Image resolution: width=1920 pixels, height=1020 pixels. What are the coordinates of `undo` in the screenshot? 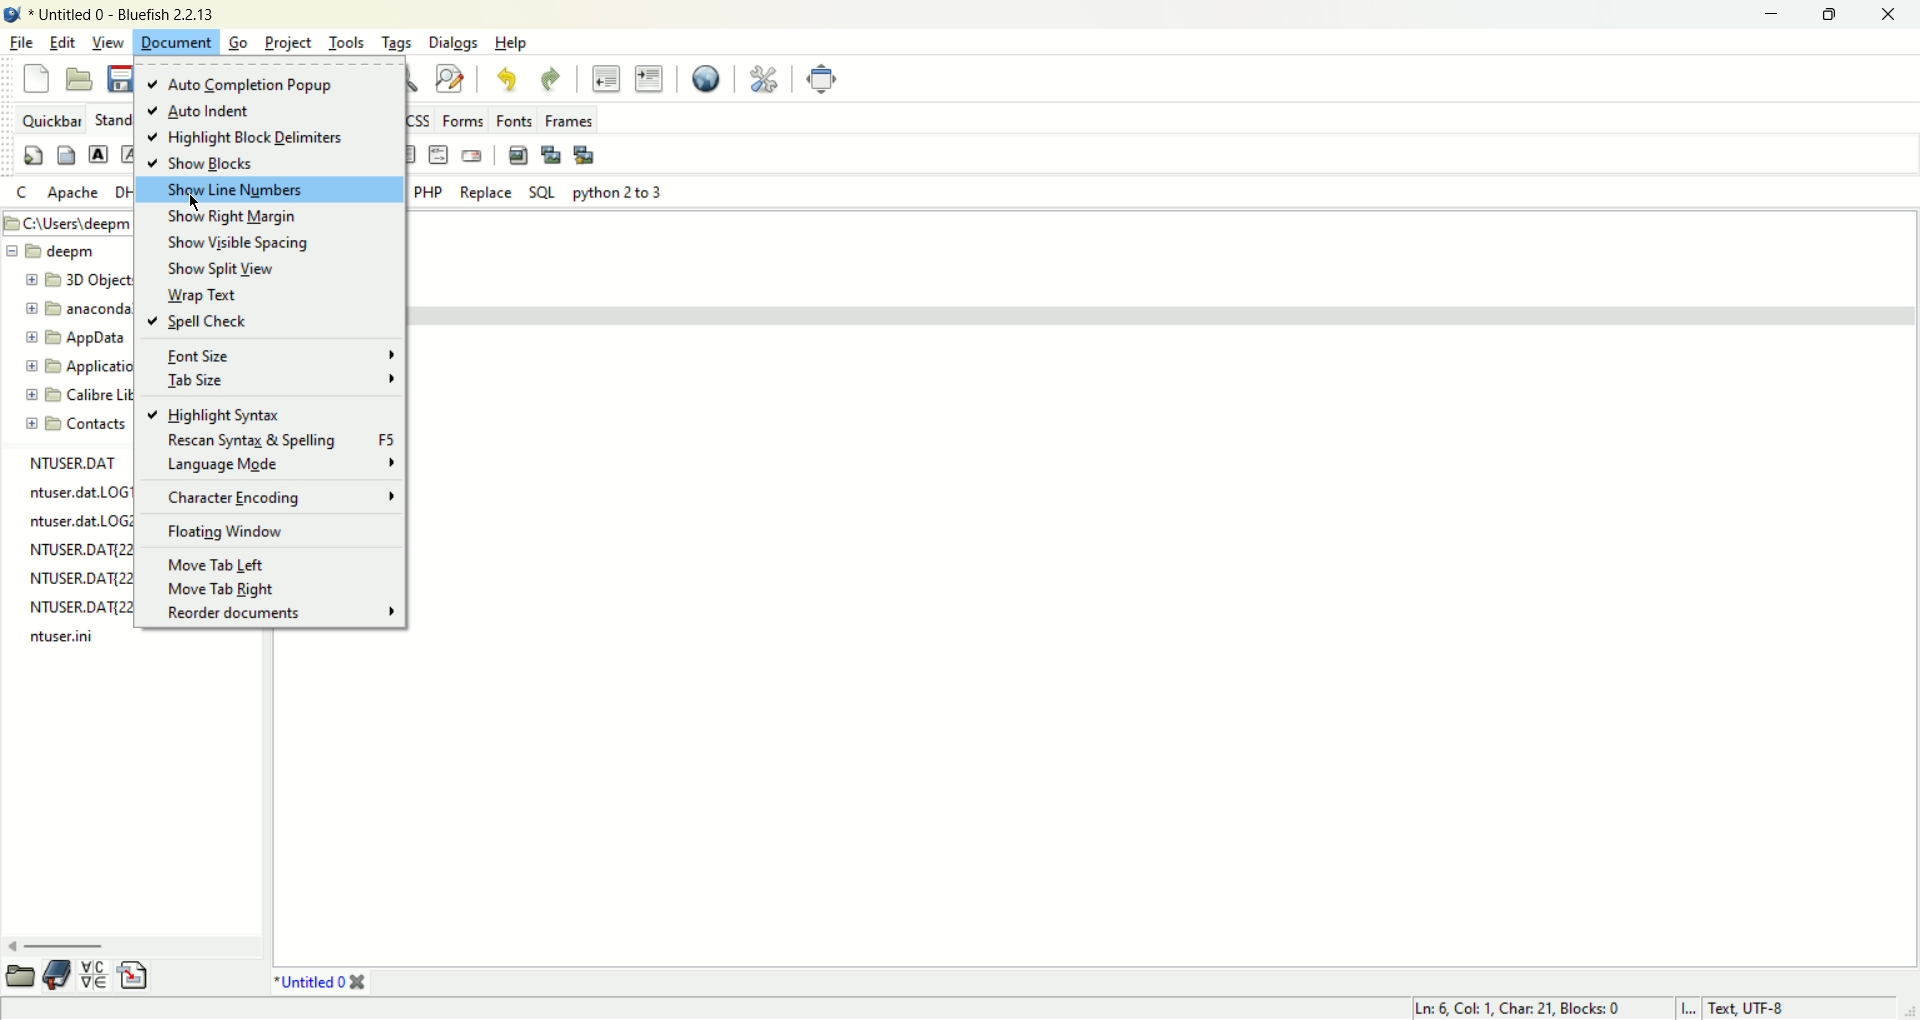 It's located at (505, 80).